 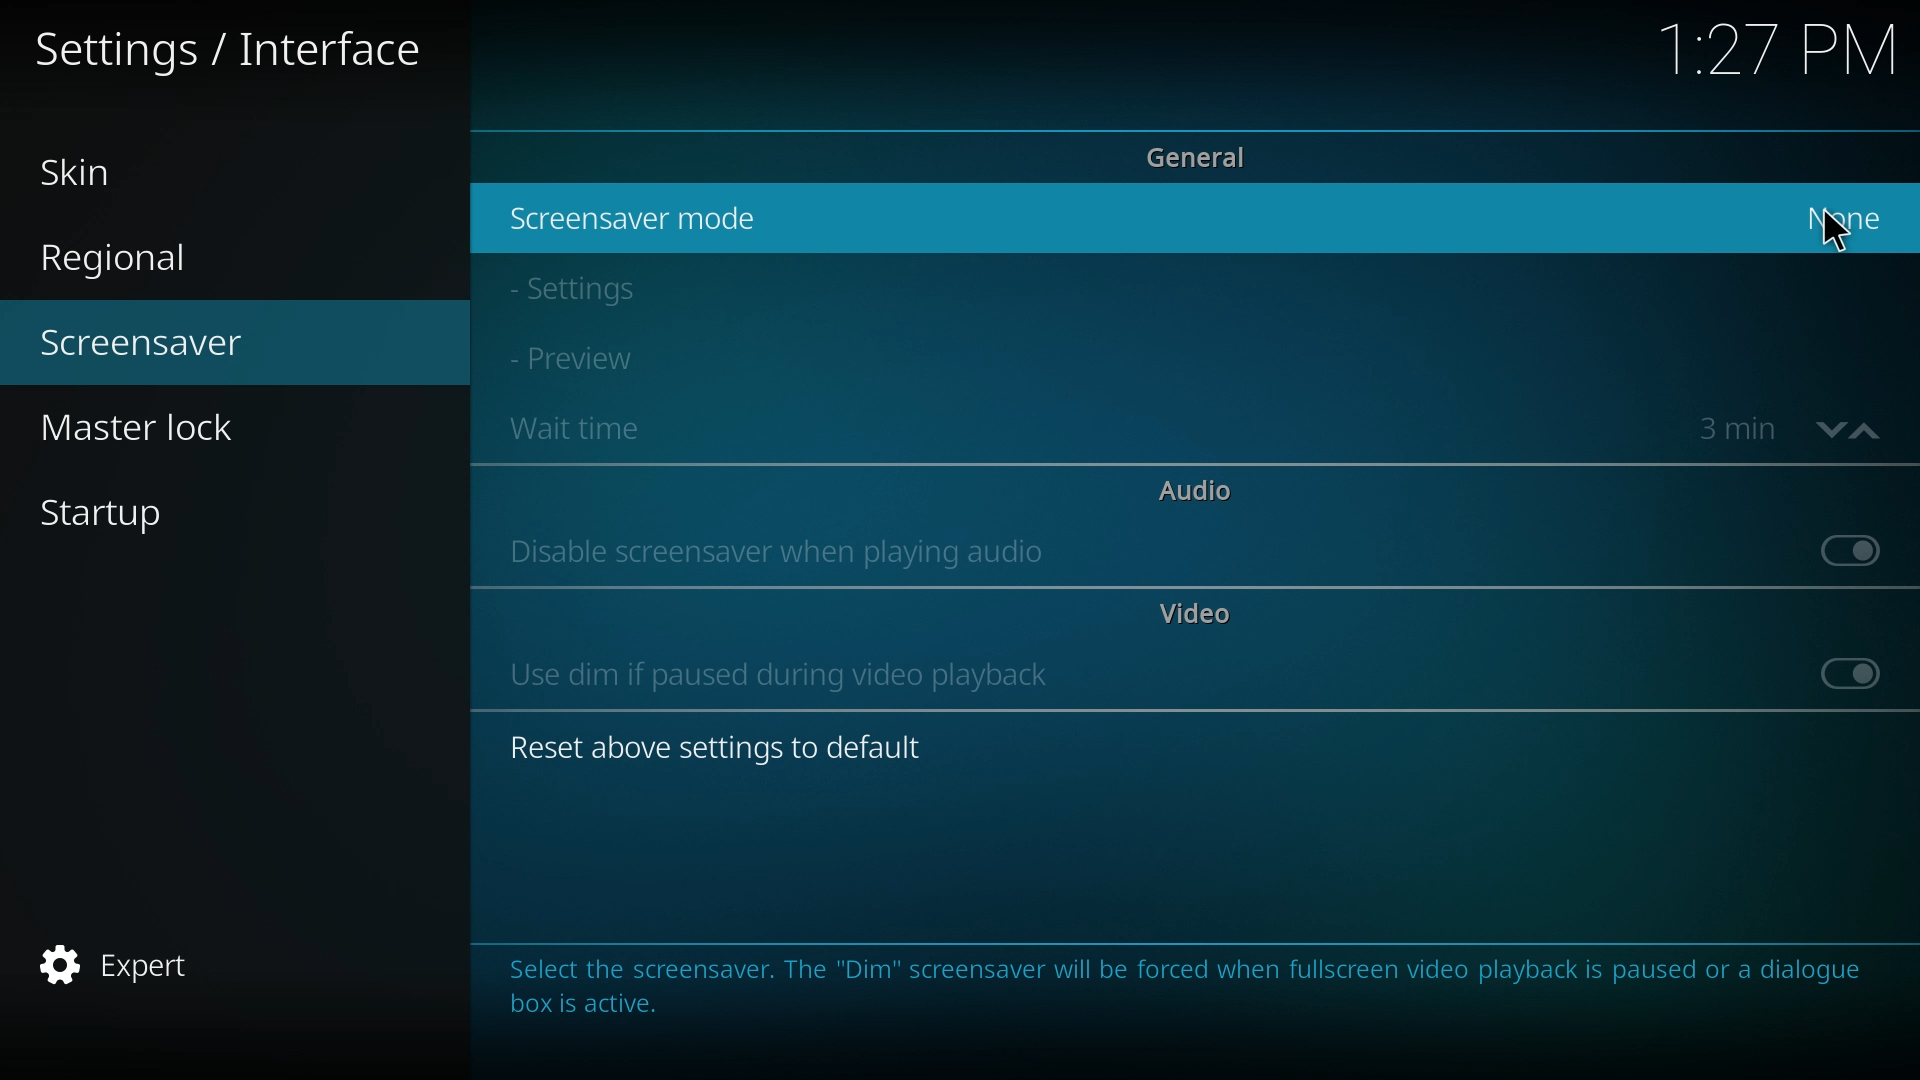 What do you see at coordinates (1738, 428) in the screenshot?
I see `time` at bounding box center [1738, 428].